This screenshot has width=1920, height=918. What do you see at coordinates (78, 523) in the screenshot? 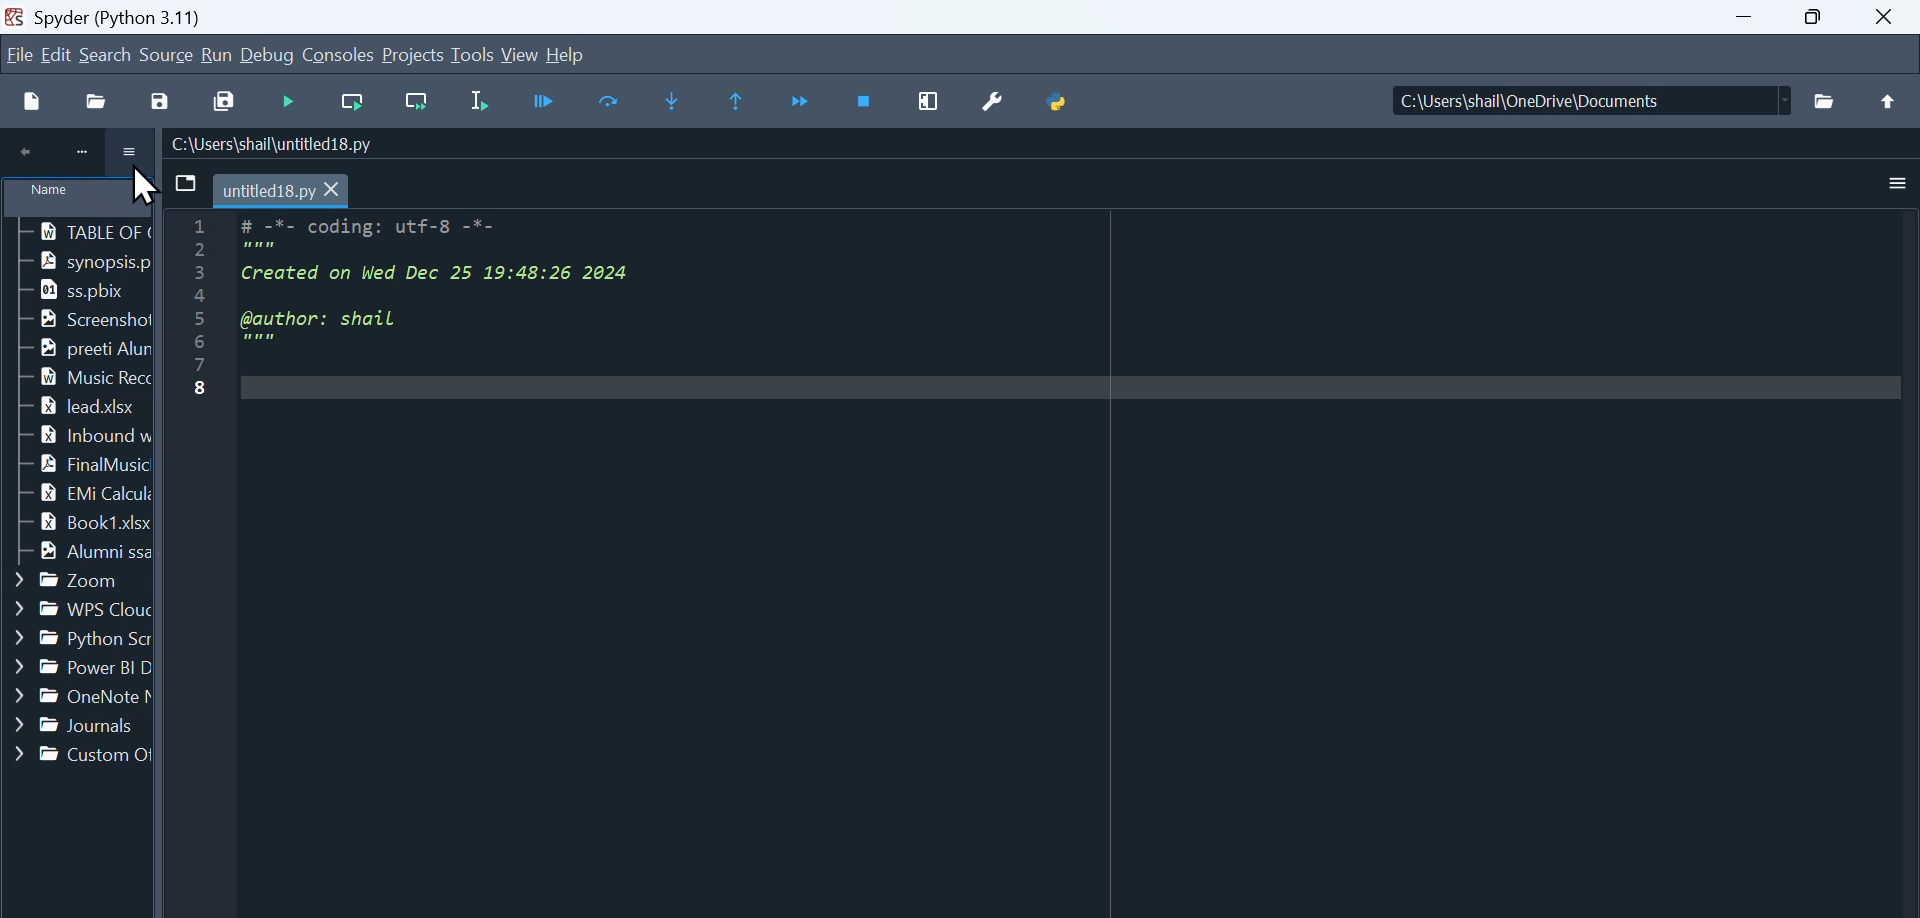
I see `Book1.xIsx..` at bounding box center [78, 523].